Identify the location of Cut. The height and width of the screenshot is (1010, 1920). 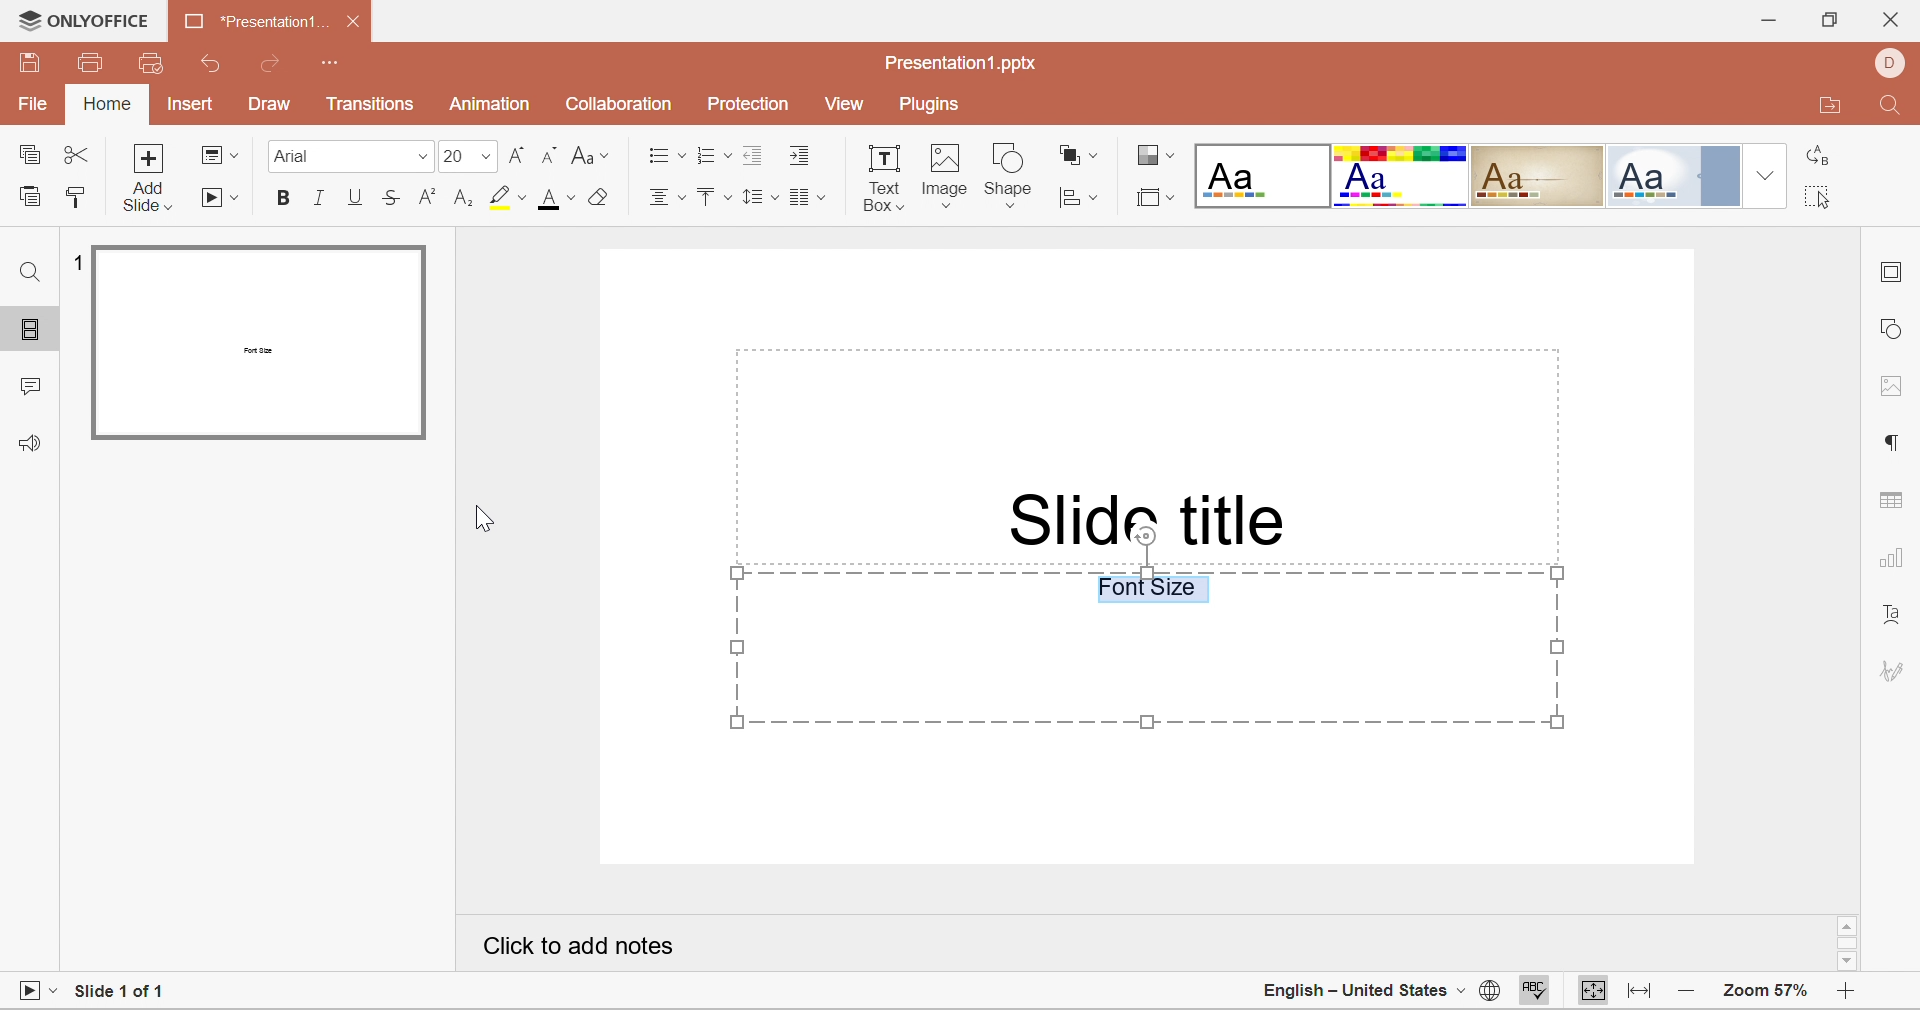
(79, 158).